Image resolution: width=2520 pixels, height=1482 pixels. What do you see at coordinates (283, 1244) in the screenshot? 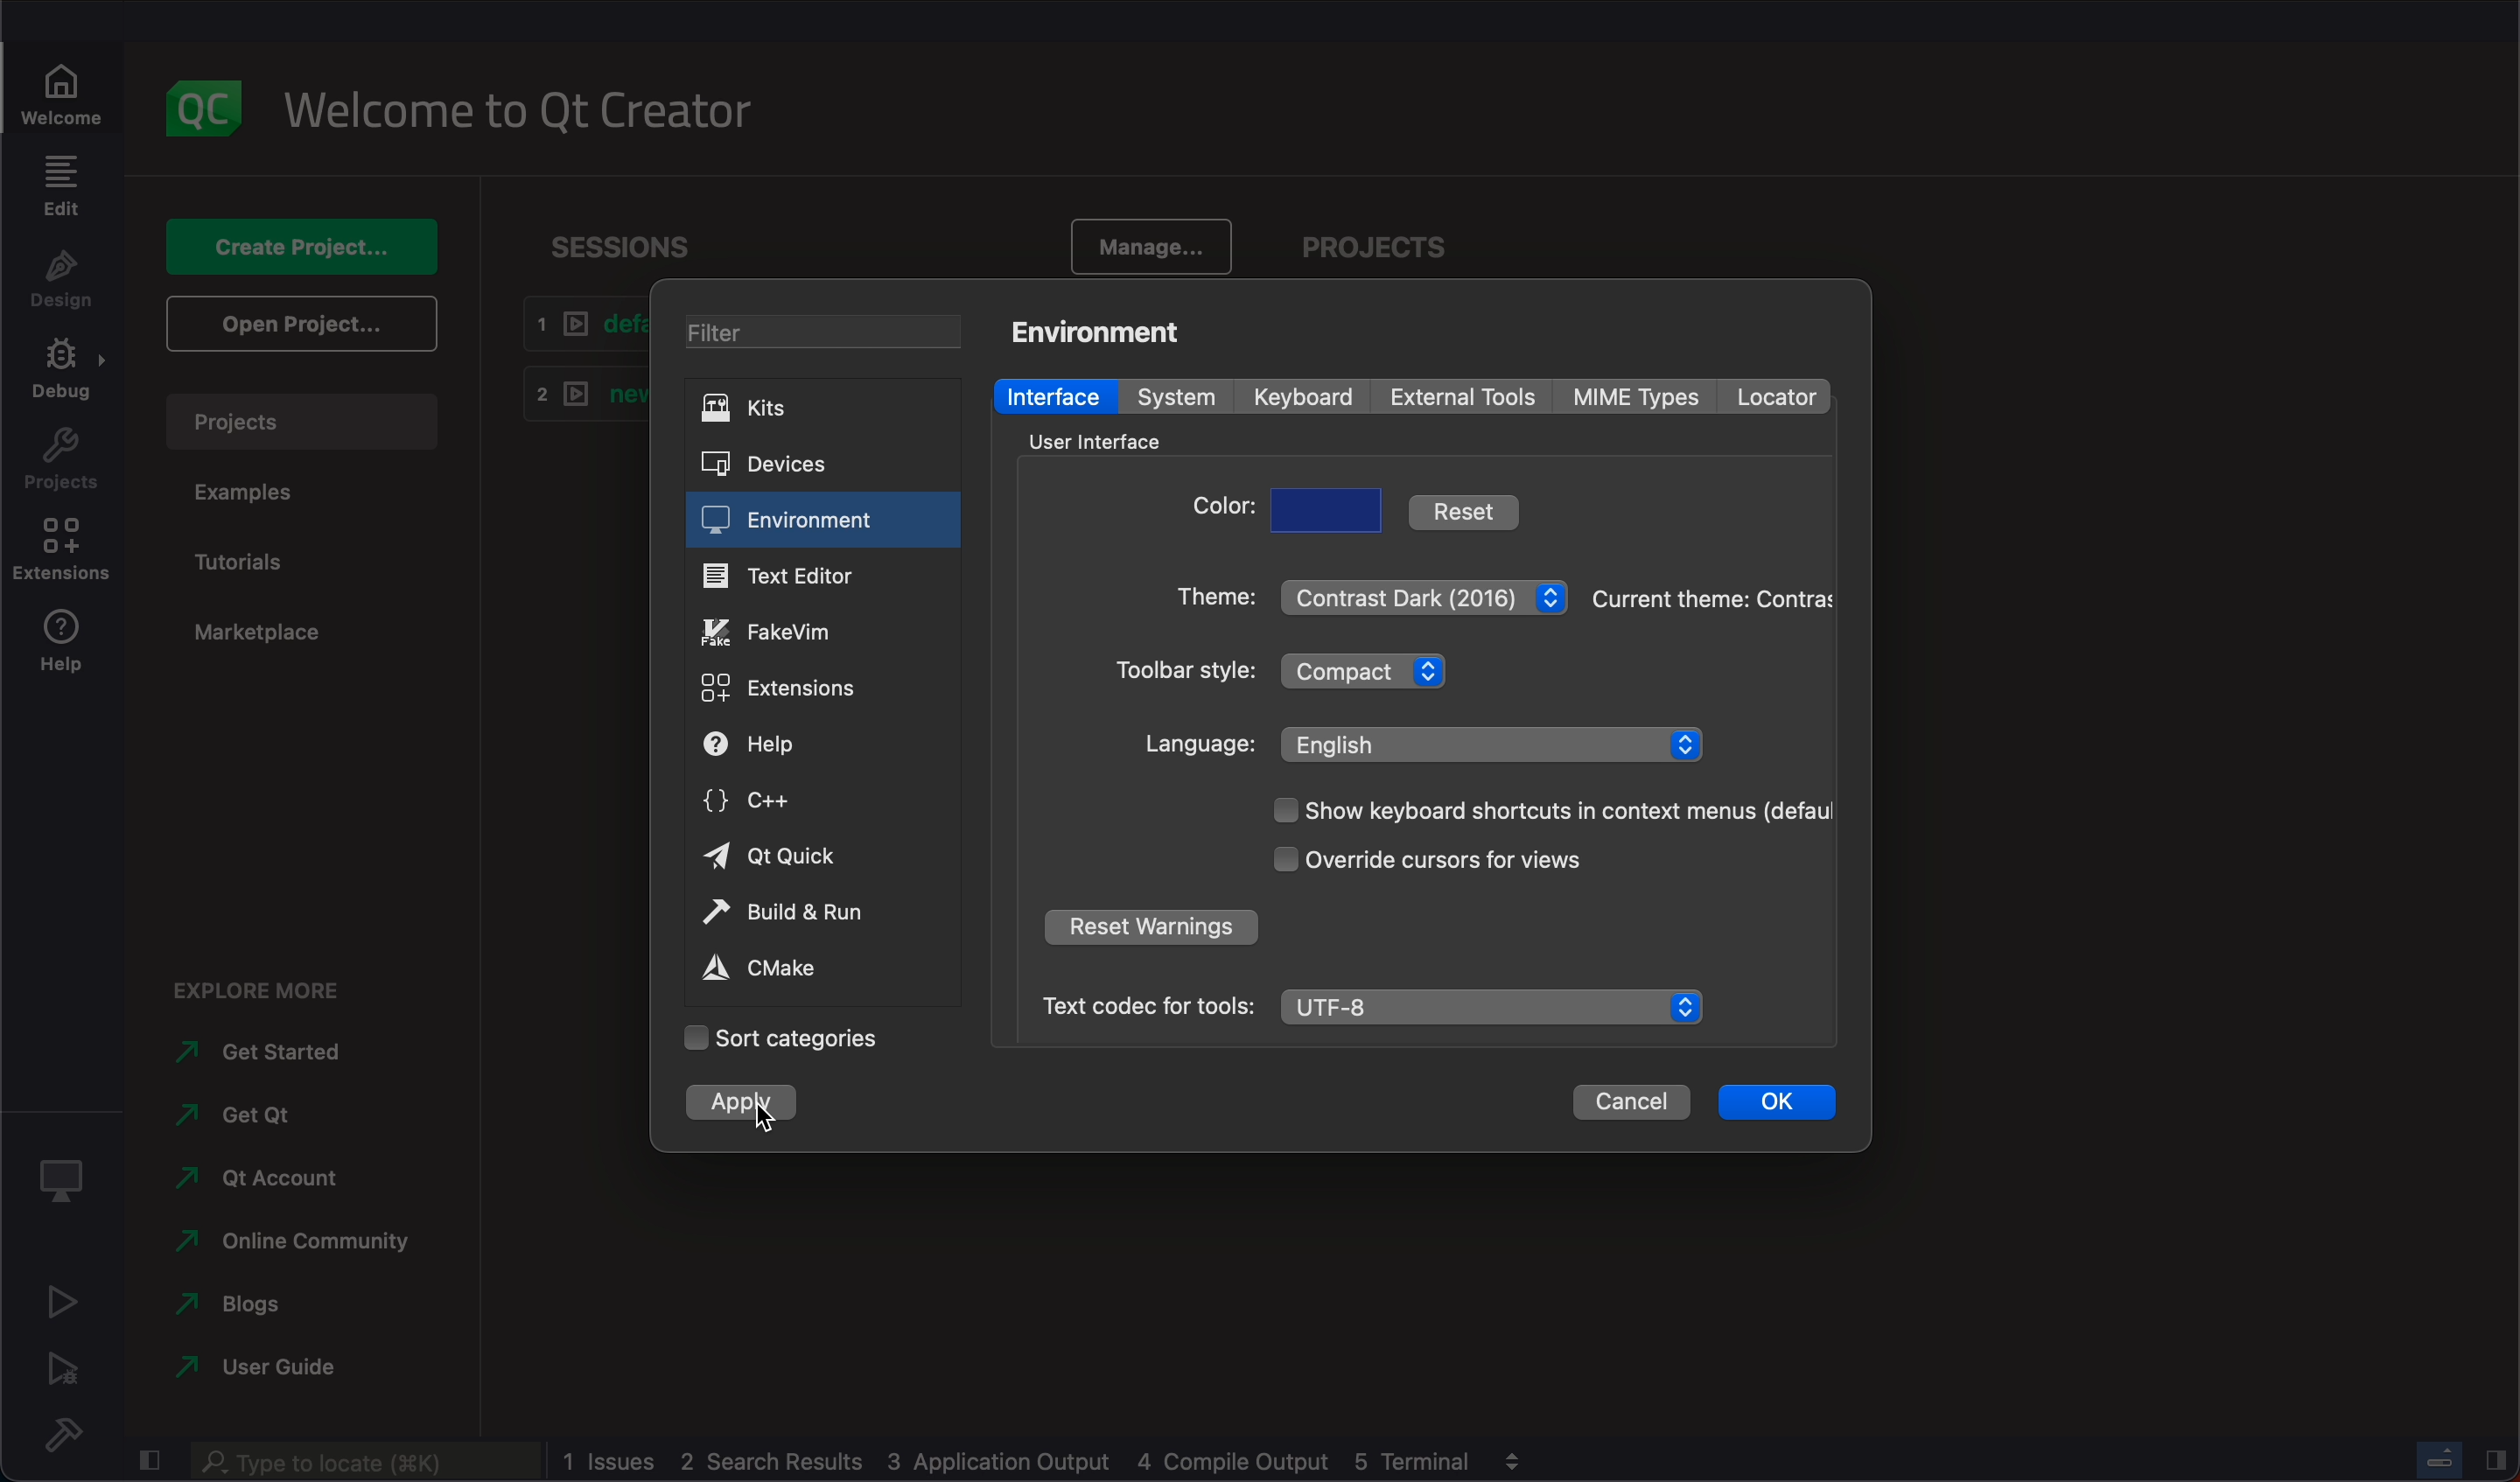
I see `online` at bounding box center [283, 1244].